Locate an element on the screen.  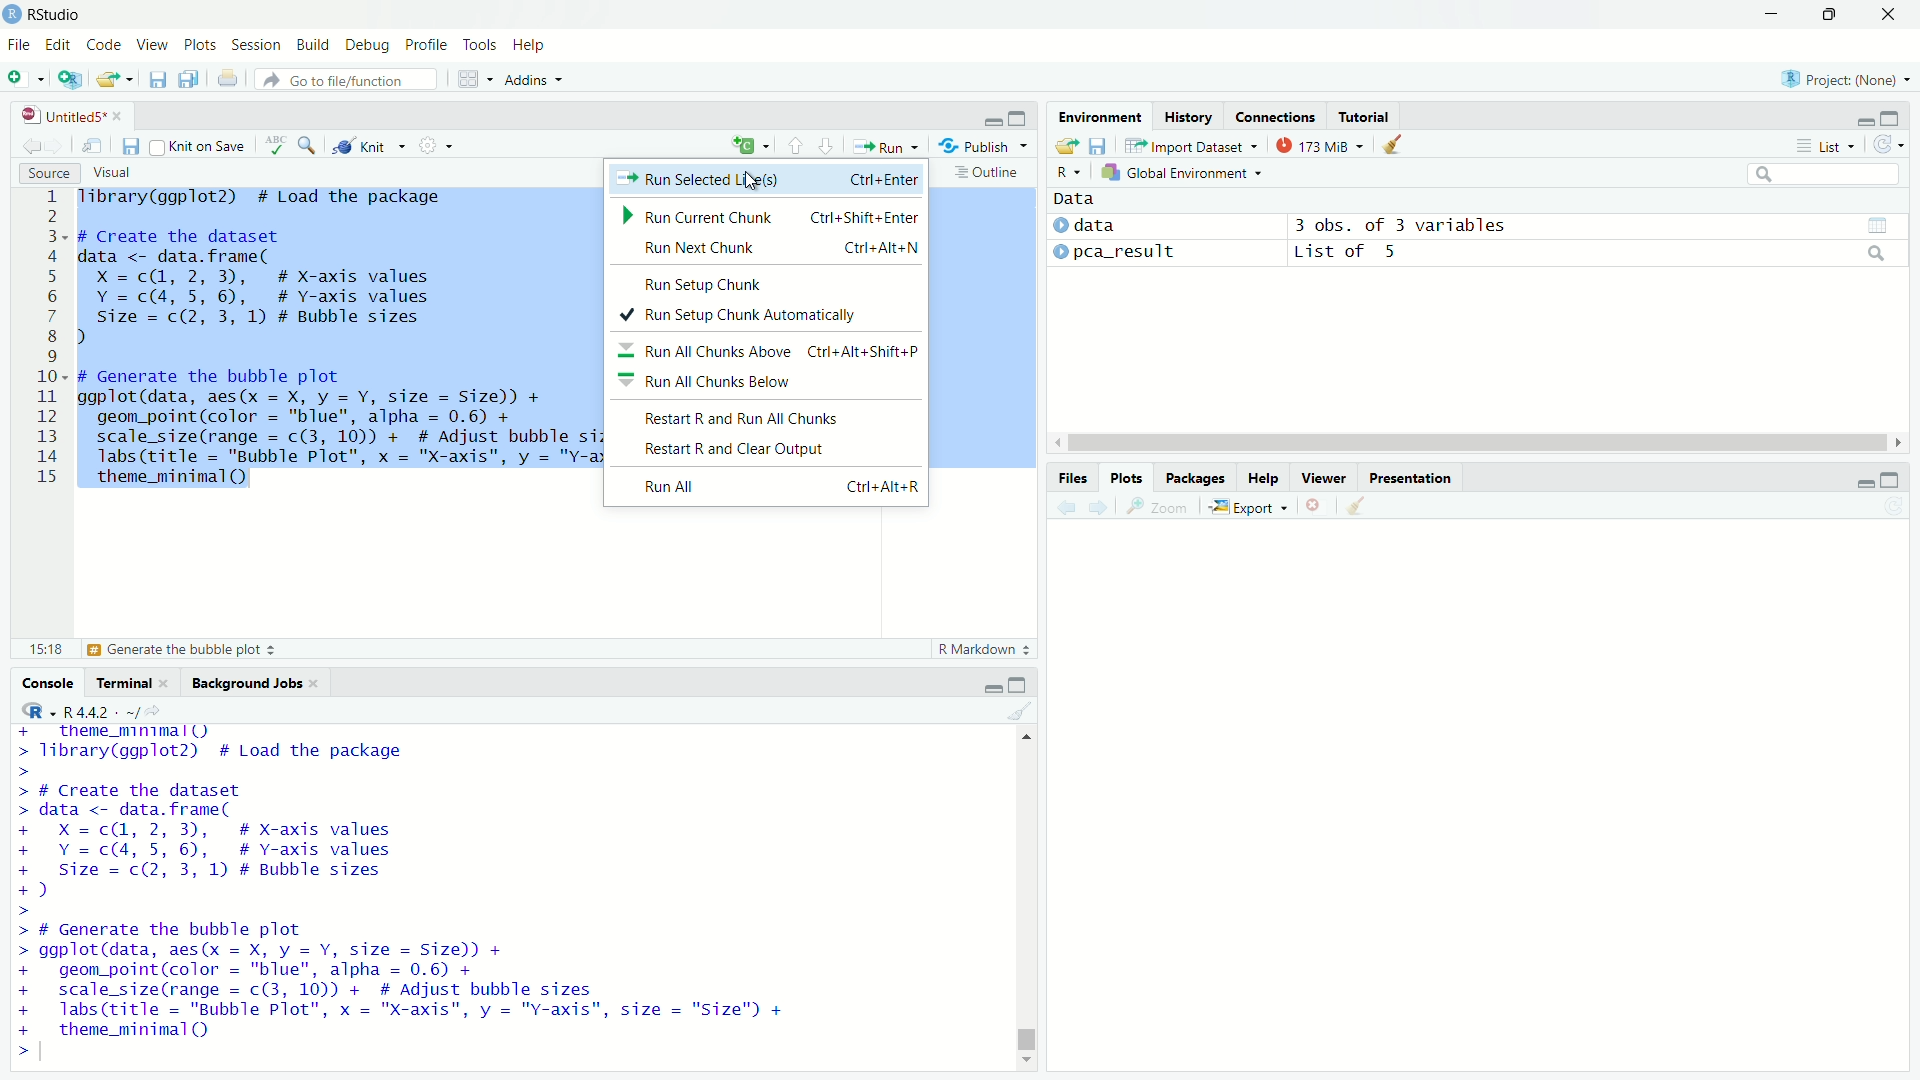
packages is located at coordinates (1195, 478).